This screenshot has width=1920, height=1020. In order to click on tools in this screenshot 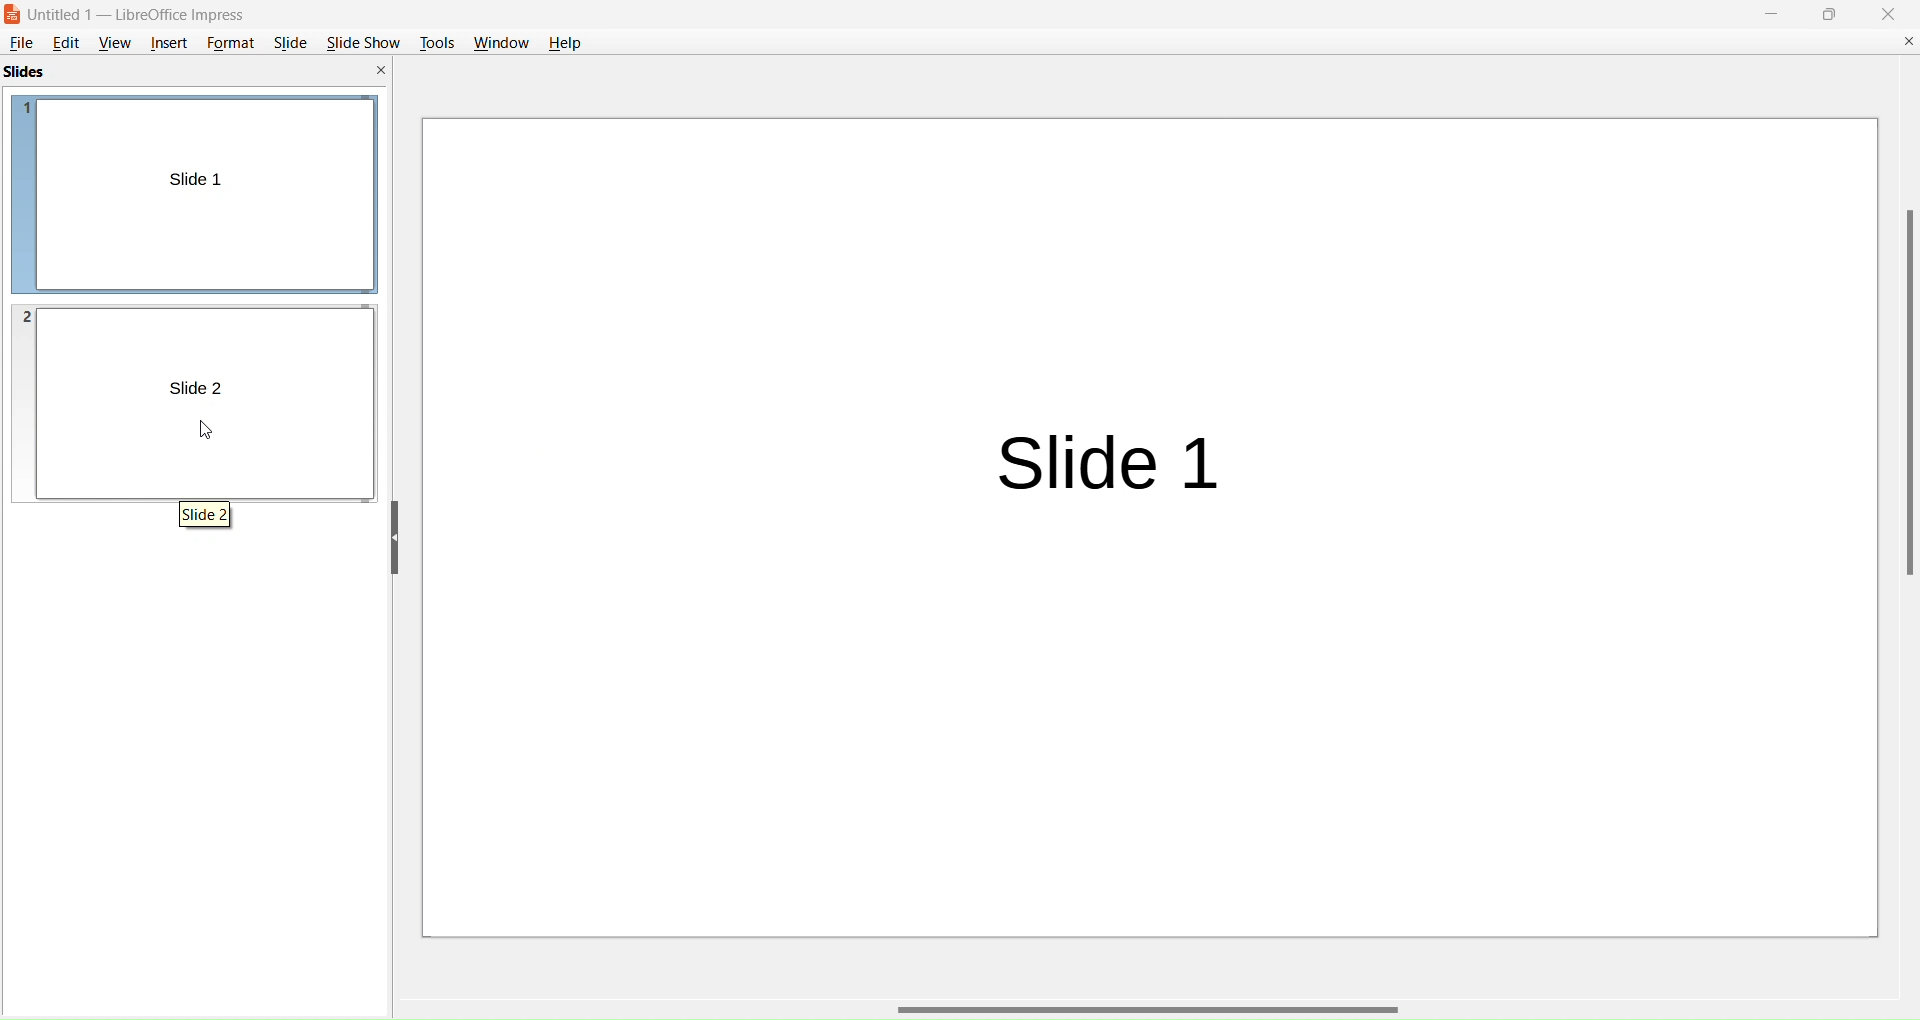, I will do `click(434, 41)`.